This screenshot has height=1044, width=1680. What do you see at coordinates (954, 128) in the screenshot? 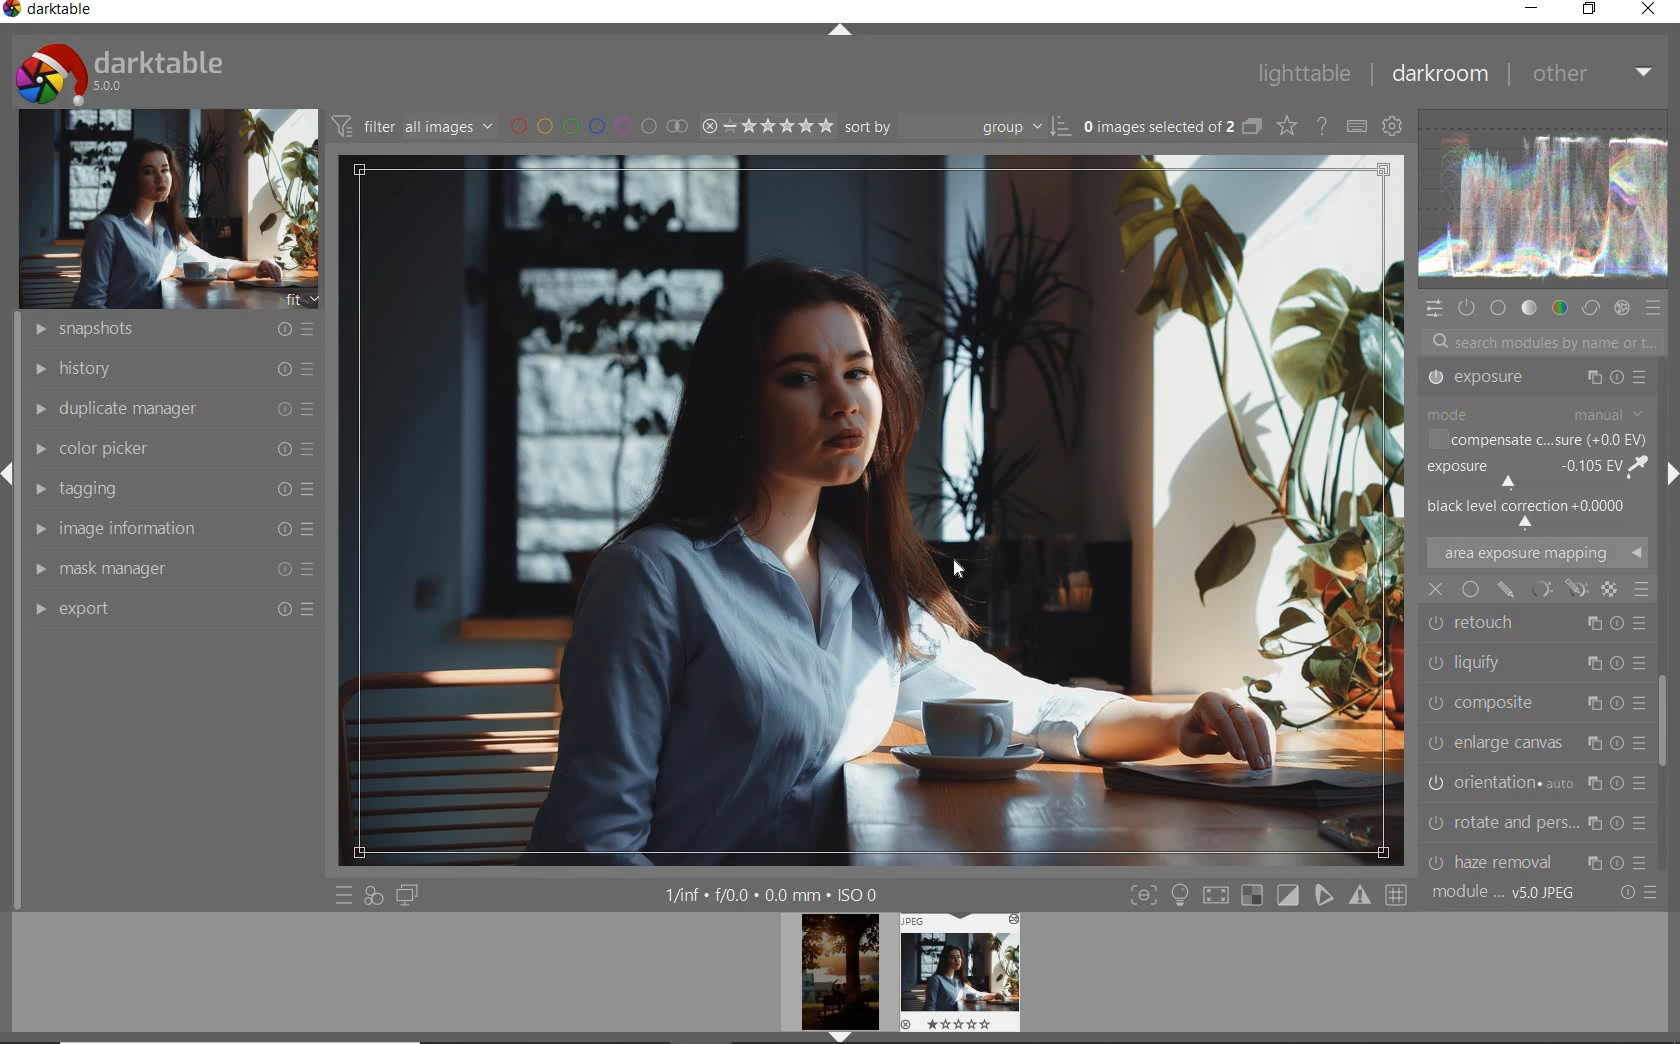
I see `SORT` at bounding box center [954, 128].